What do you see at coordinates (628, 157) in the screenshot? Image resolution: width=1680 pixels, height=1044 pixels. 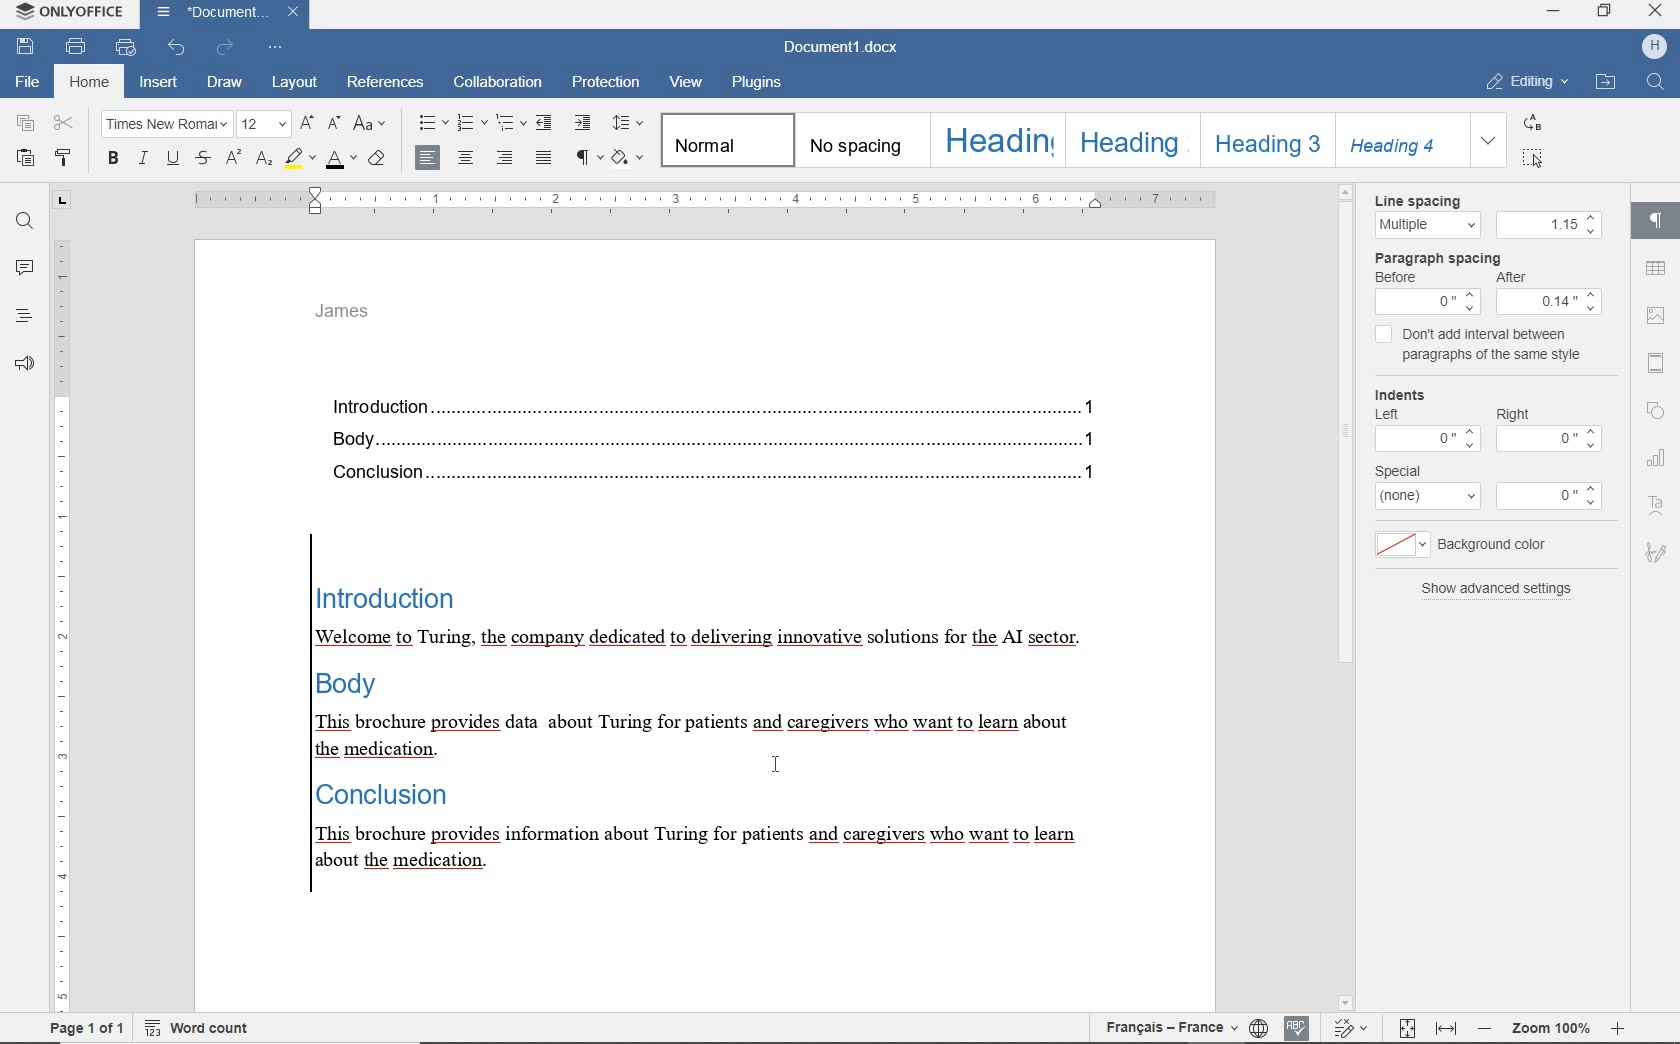 I see `shading` at bounding box center [628, 157].